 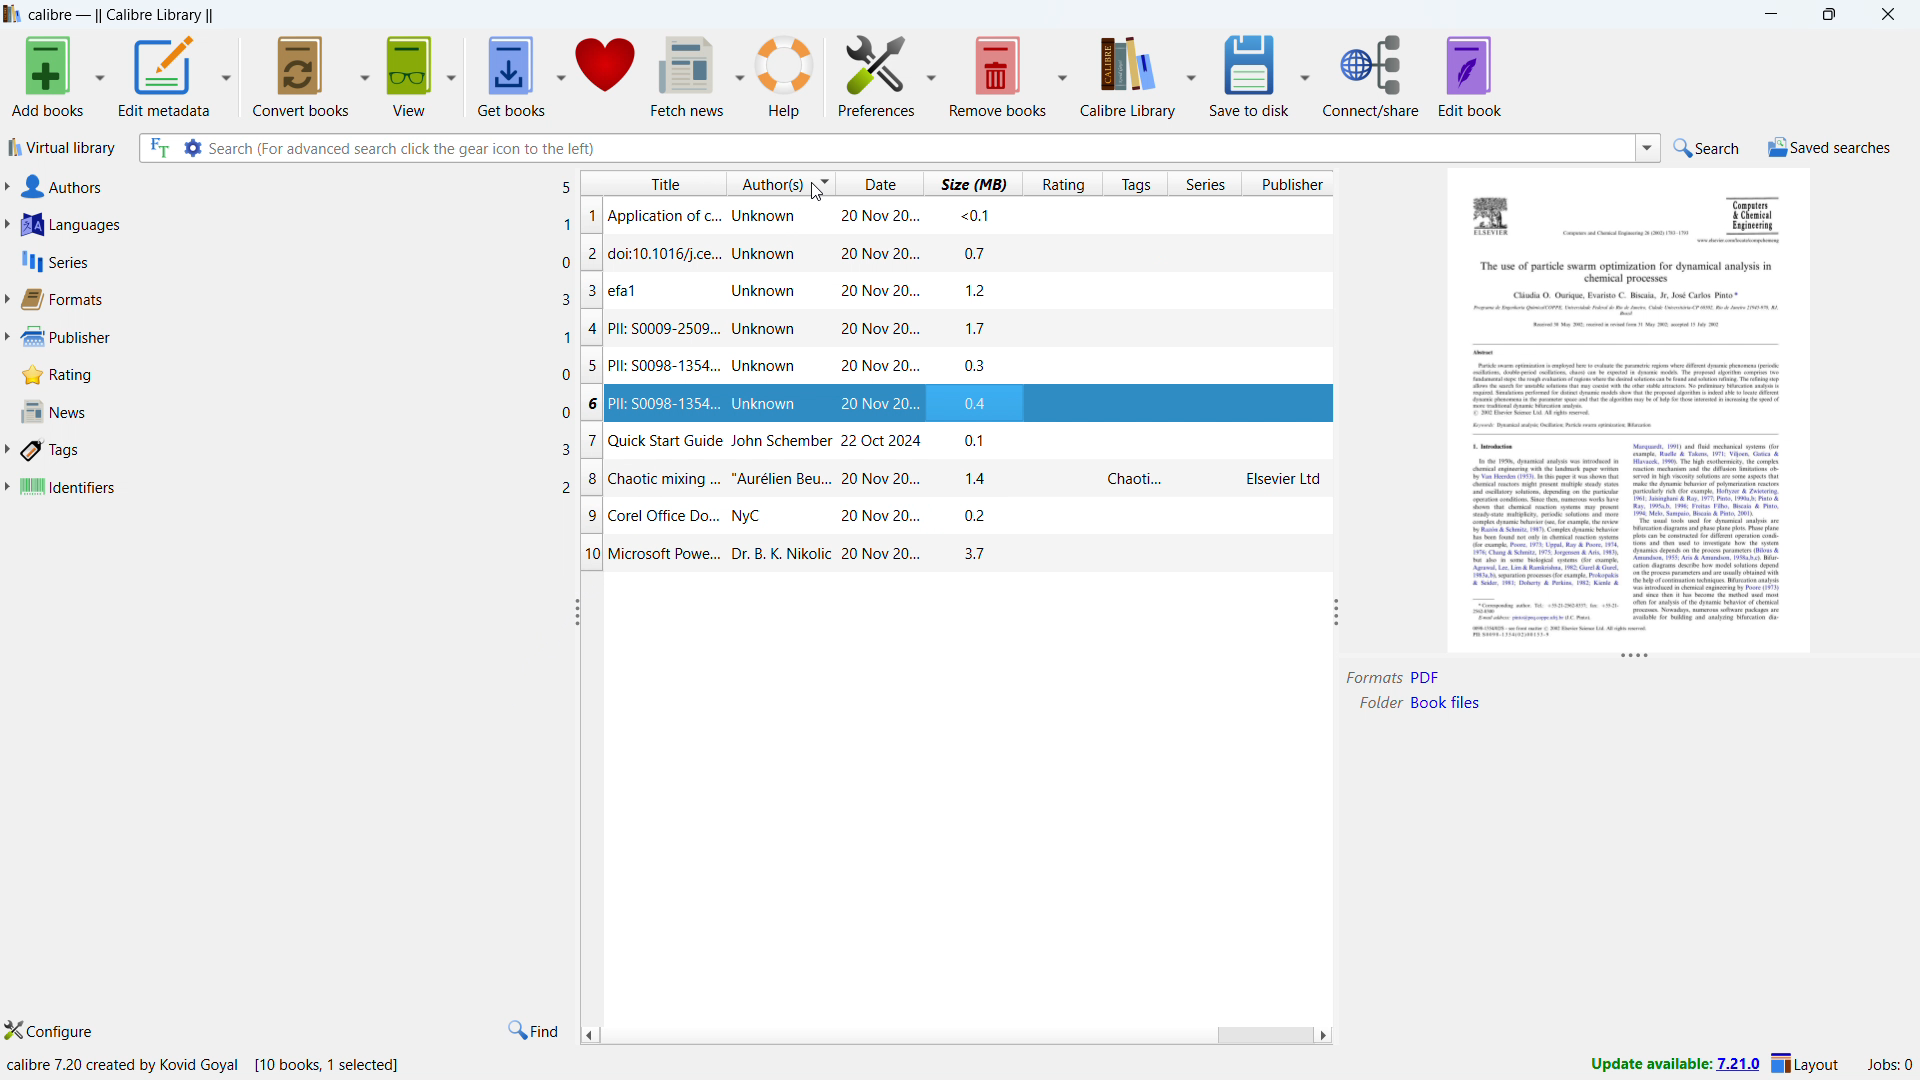 I want to click on sort by tags, so click(x=1133, y=183).